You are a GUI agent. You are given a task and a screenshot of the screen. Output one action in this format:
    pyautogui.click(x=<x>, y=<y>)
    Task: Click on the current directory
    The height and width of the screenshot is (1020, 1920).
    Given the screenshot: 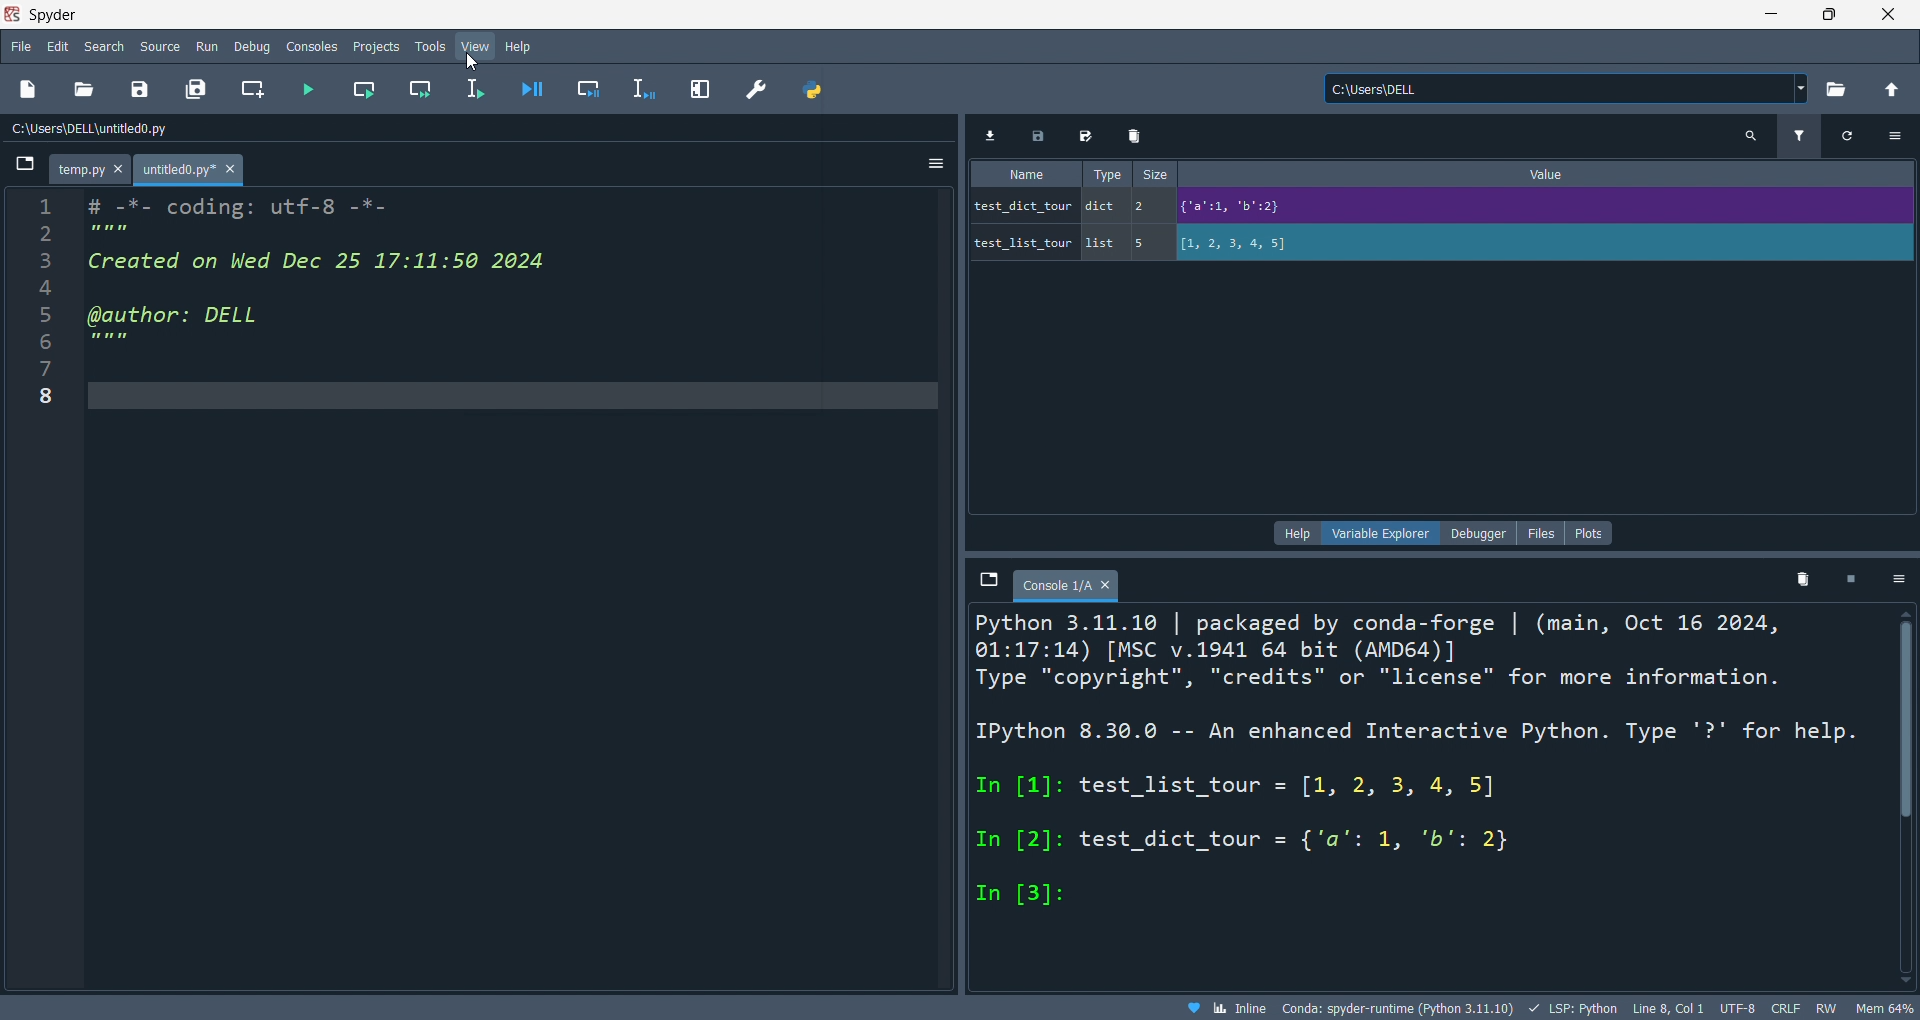 What is the action you would take?
    pyautogui.click(x=1566, y=90)
    